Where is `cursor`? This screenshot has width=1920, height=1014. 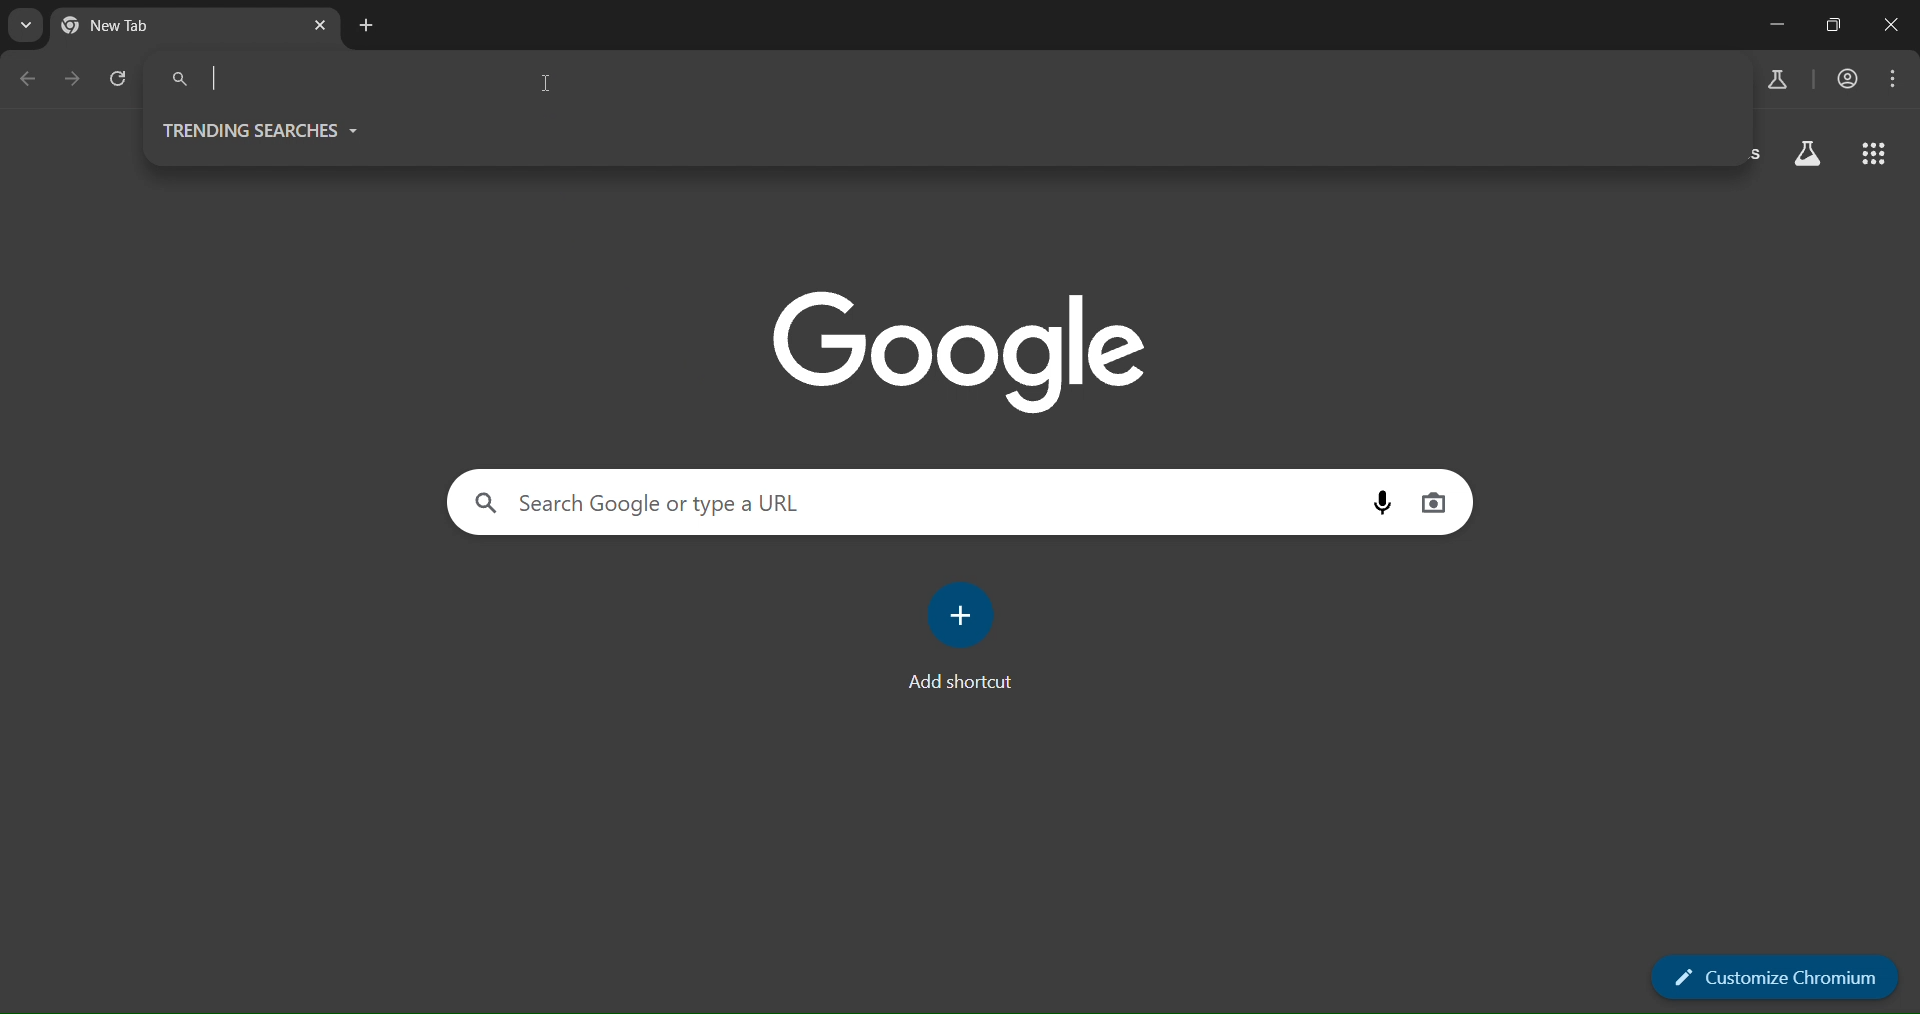
cursor is located at coordinates (550, 88).